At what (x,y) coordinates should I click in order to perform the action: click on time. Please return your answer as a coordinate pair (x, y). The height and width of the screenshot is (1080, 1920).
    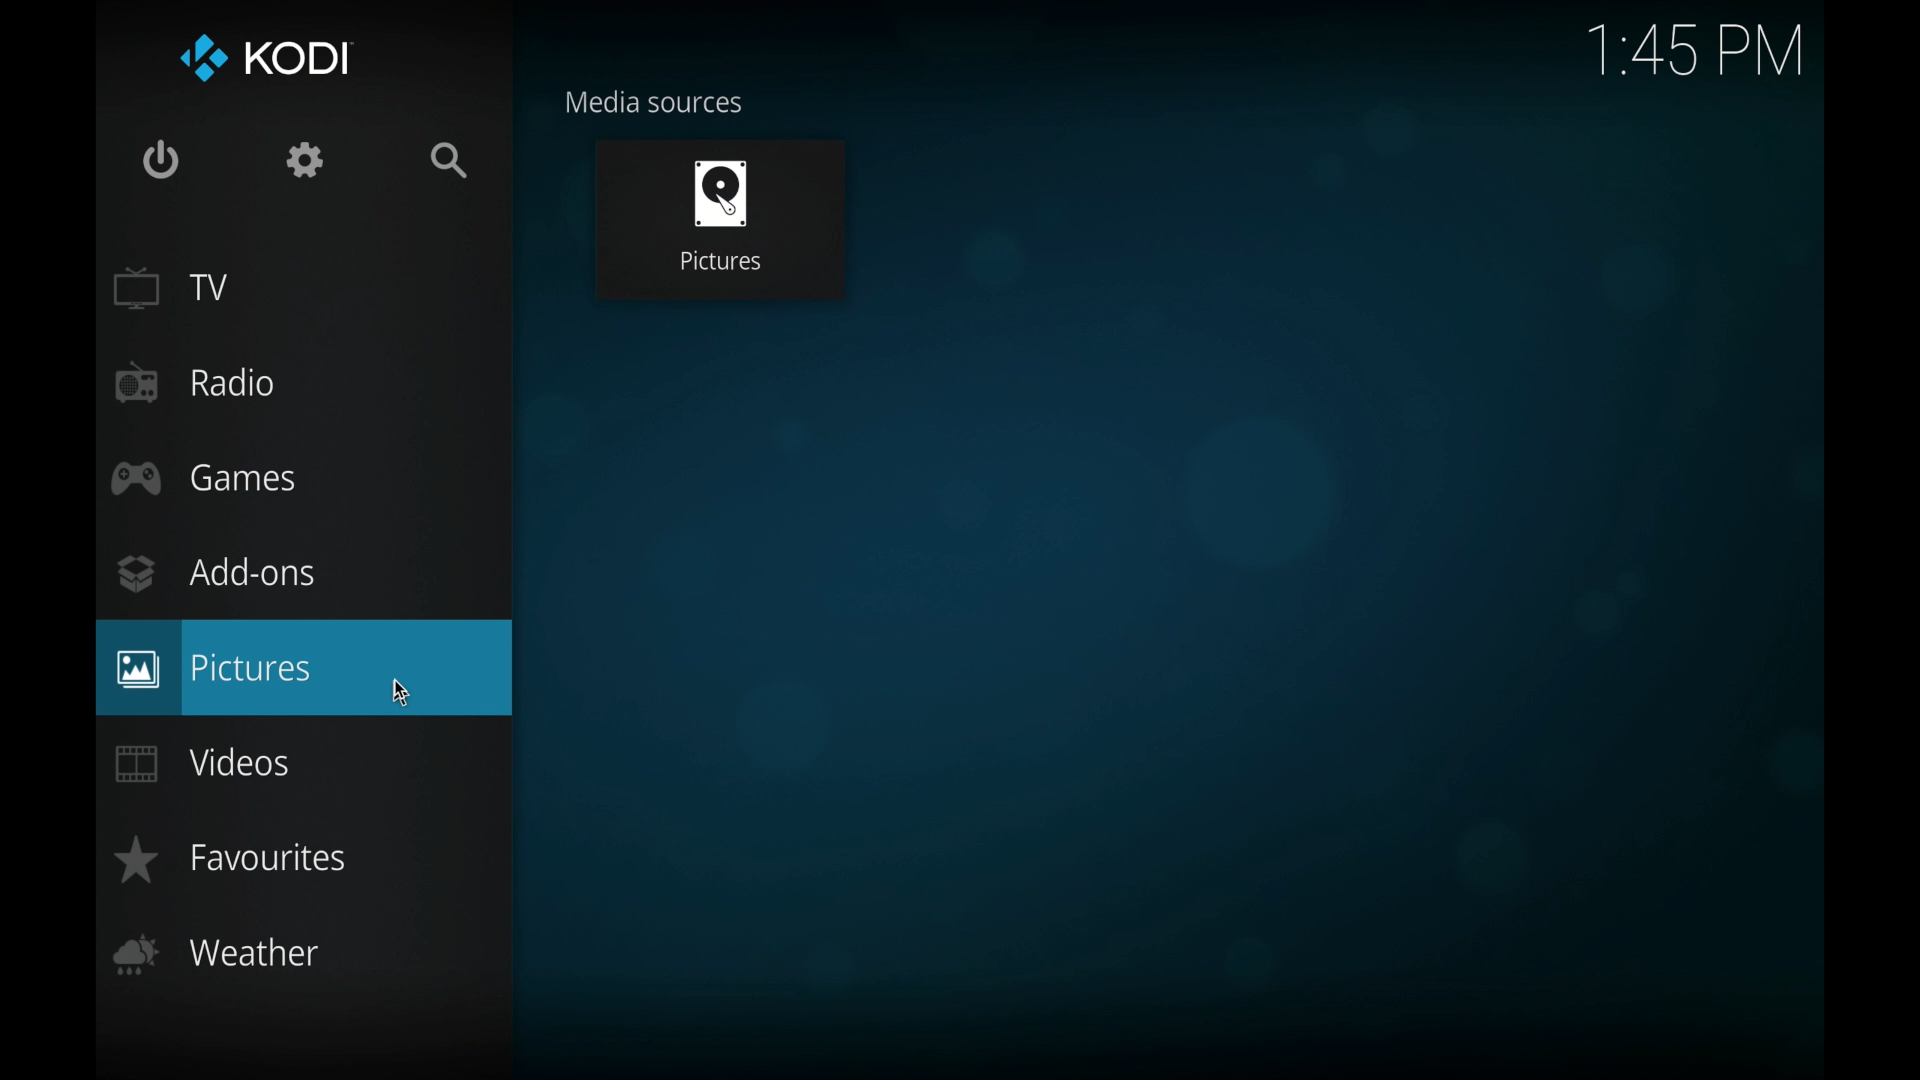
    Looking at the image, I should click on (1694, 52).